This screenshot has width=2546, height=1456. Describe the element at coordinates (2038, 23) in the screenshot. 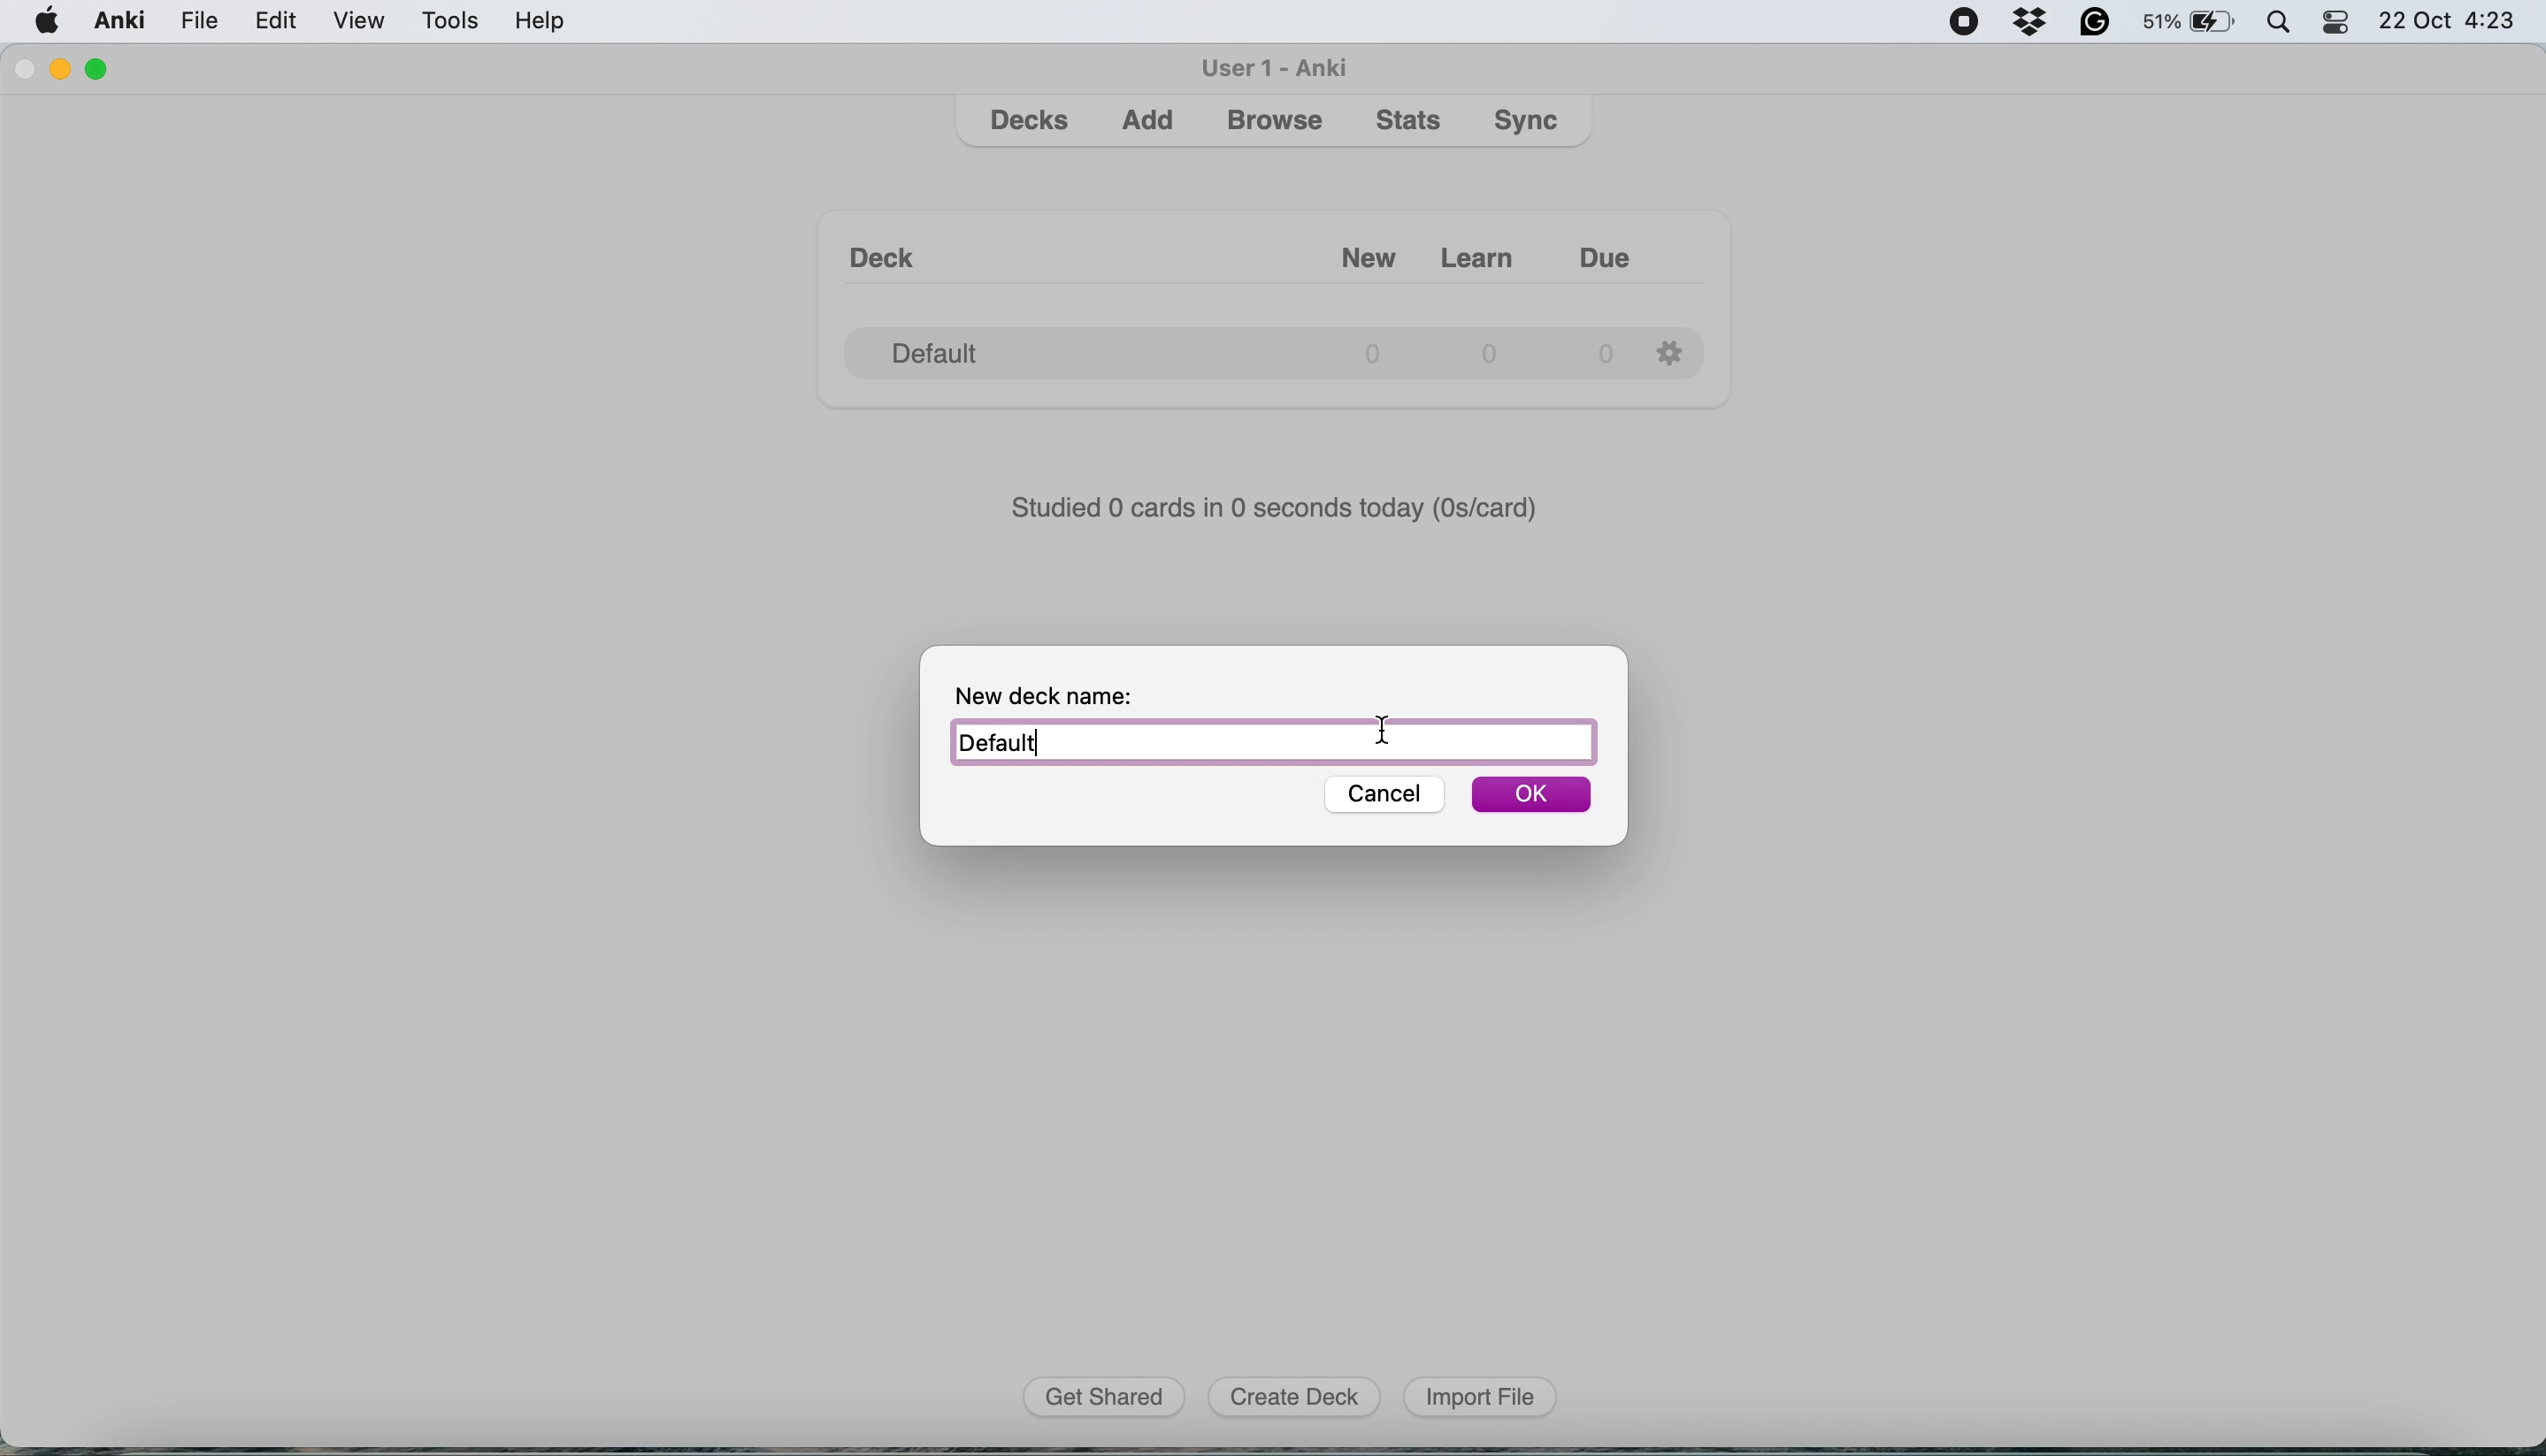

I see `drop box` at that location.